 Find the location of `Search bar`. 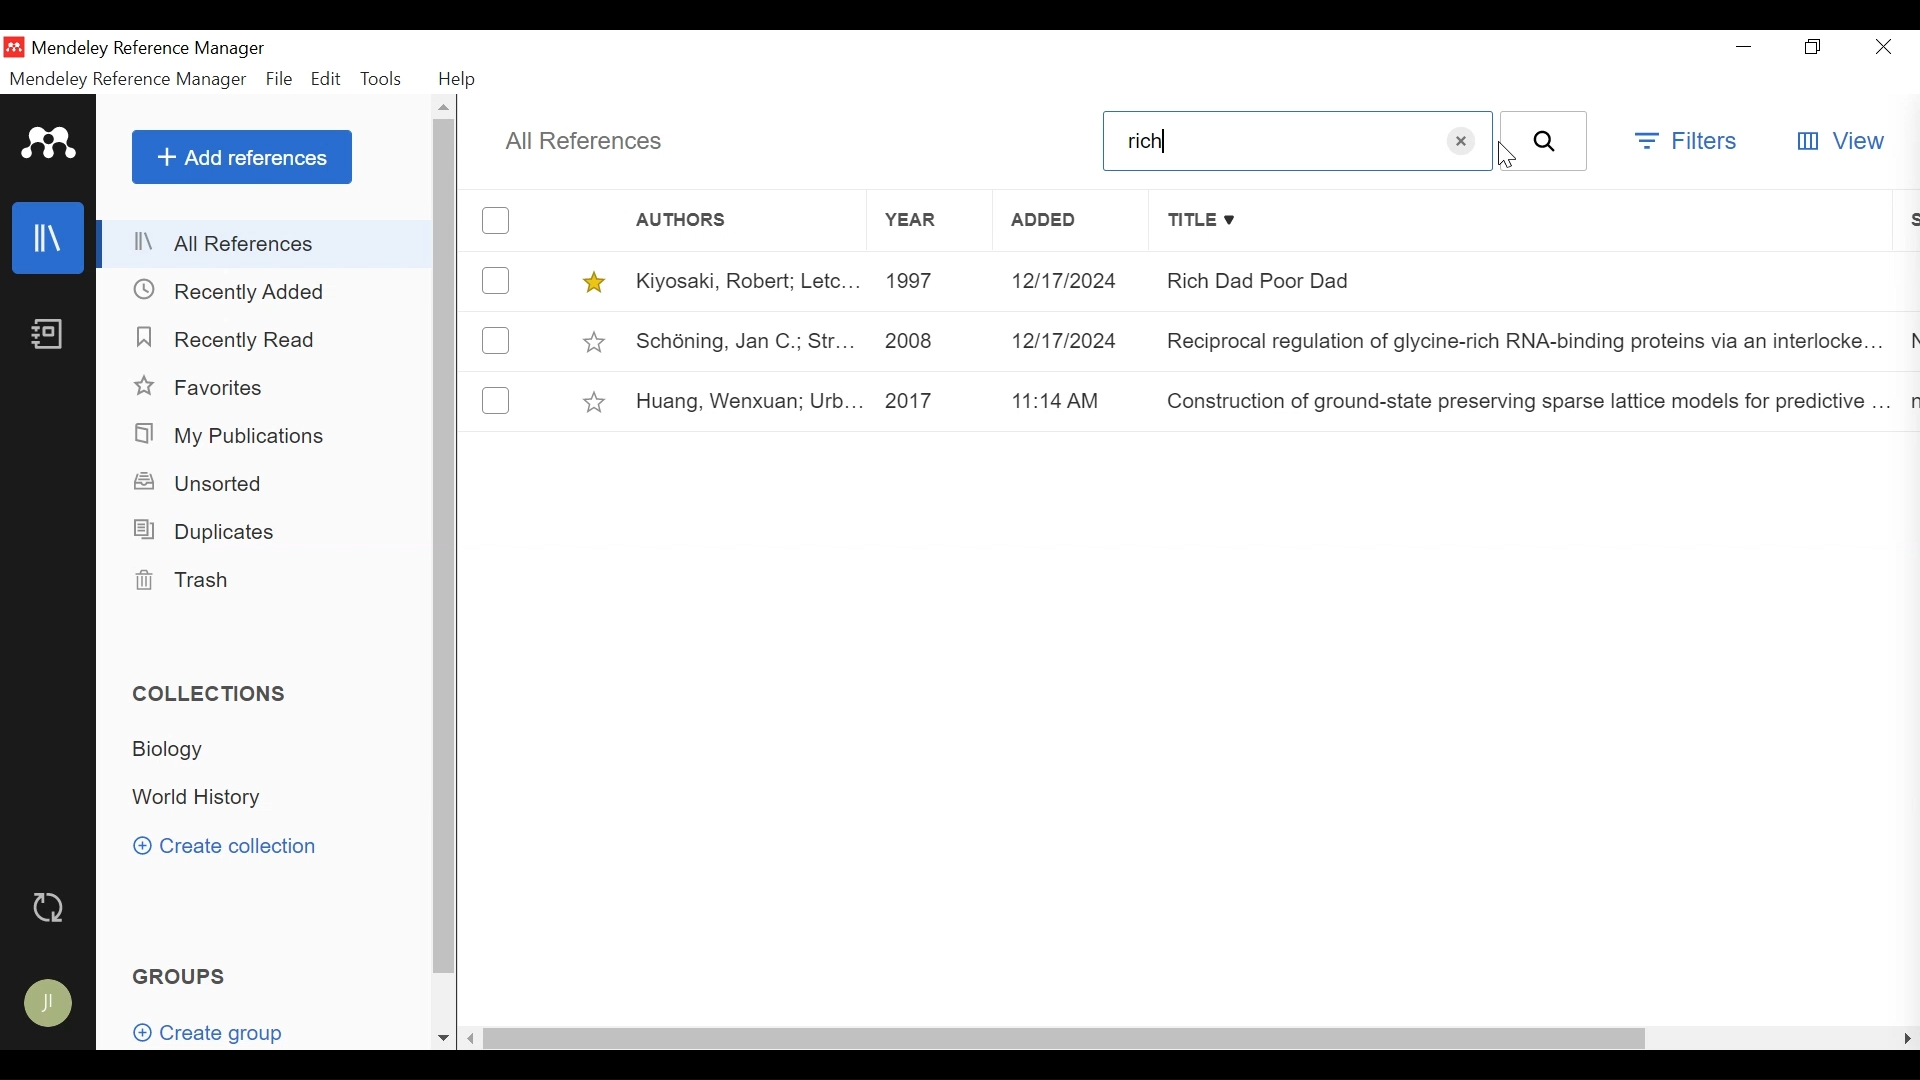

Search bar is located at coordinates (1298, 142).